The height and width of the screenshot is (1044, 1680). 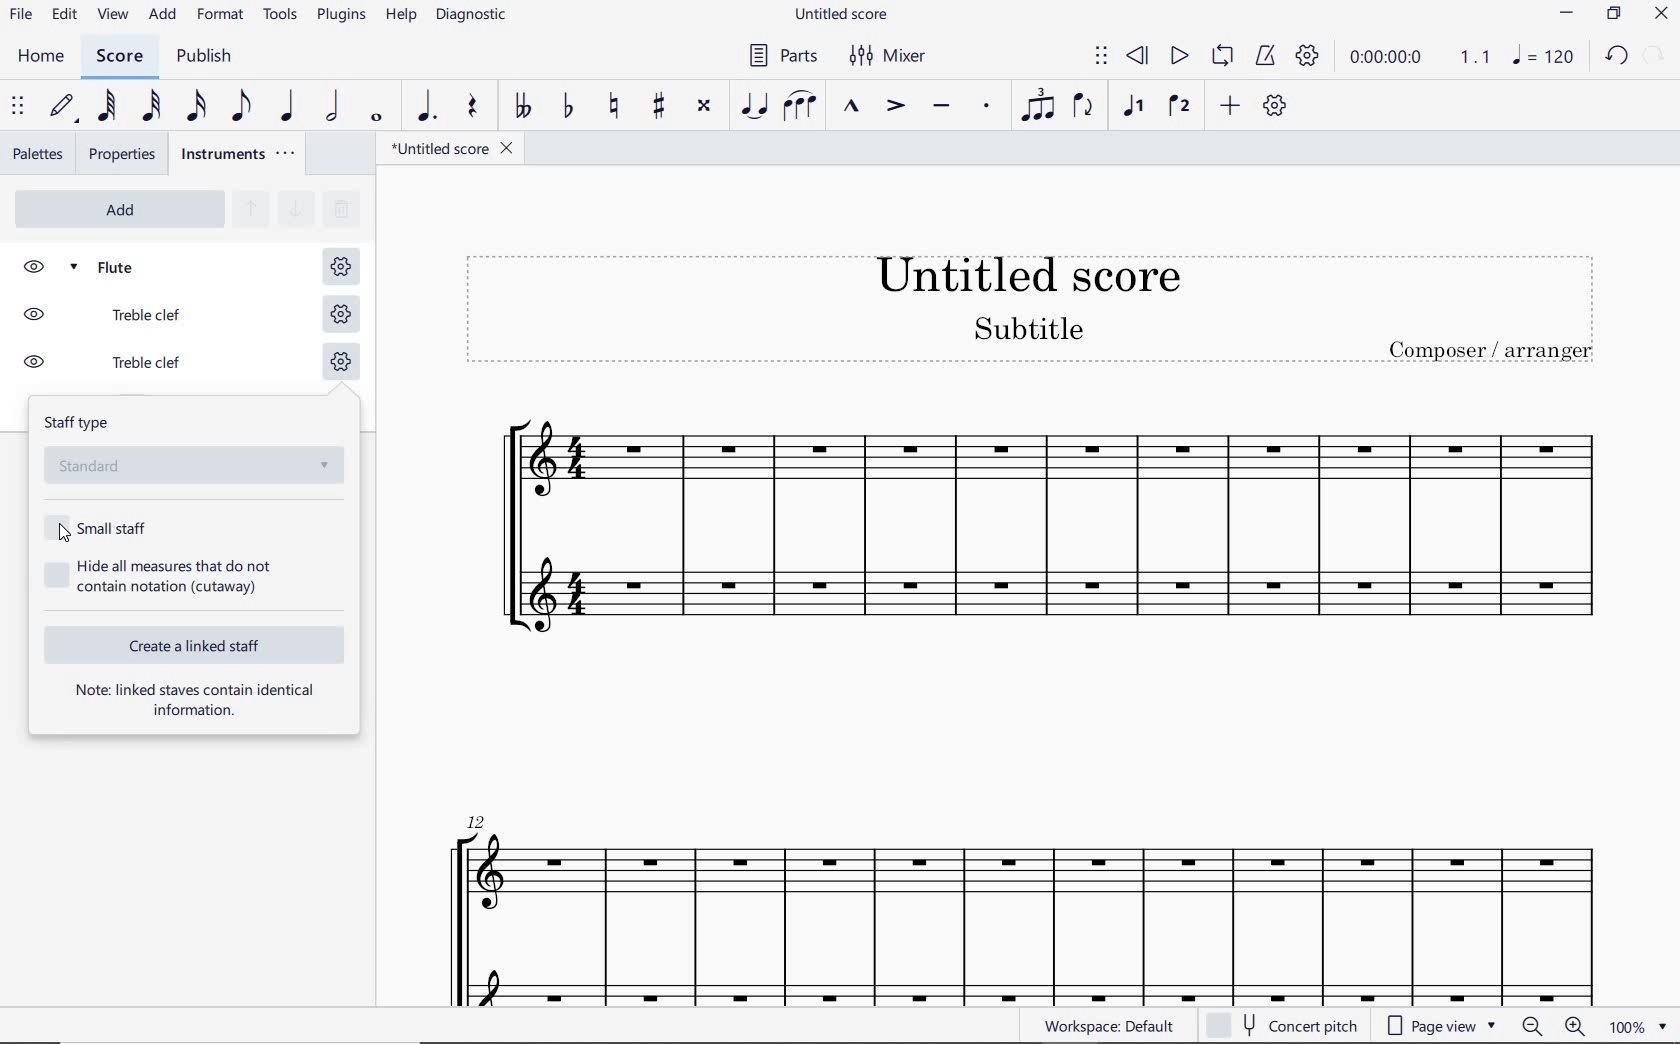 I want to click on Title, so click(x=1032, y=309).